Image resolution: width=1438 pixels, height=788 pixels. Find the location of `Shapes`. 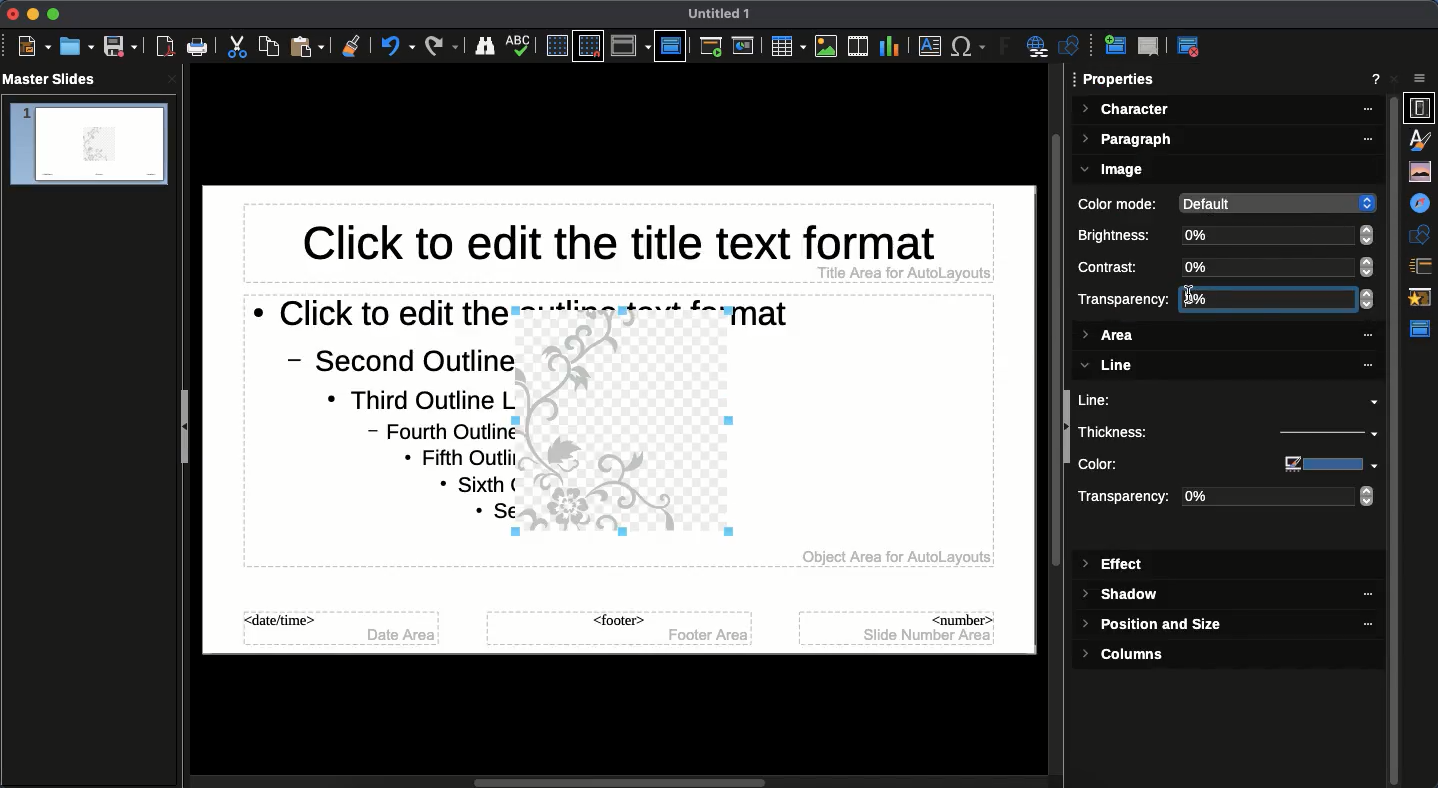

Shapes is located at coordinates (1422, 234).